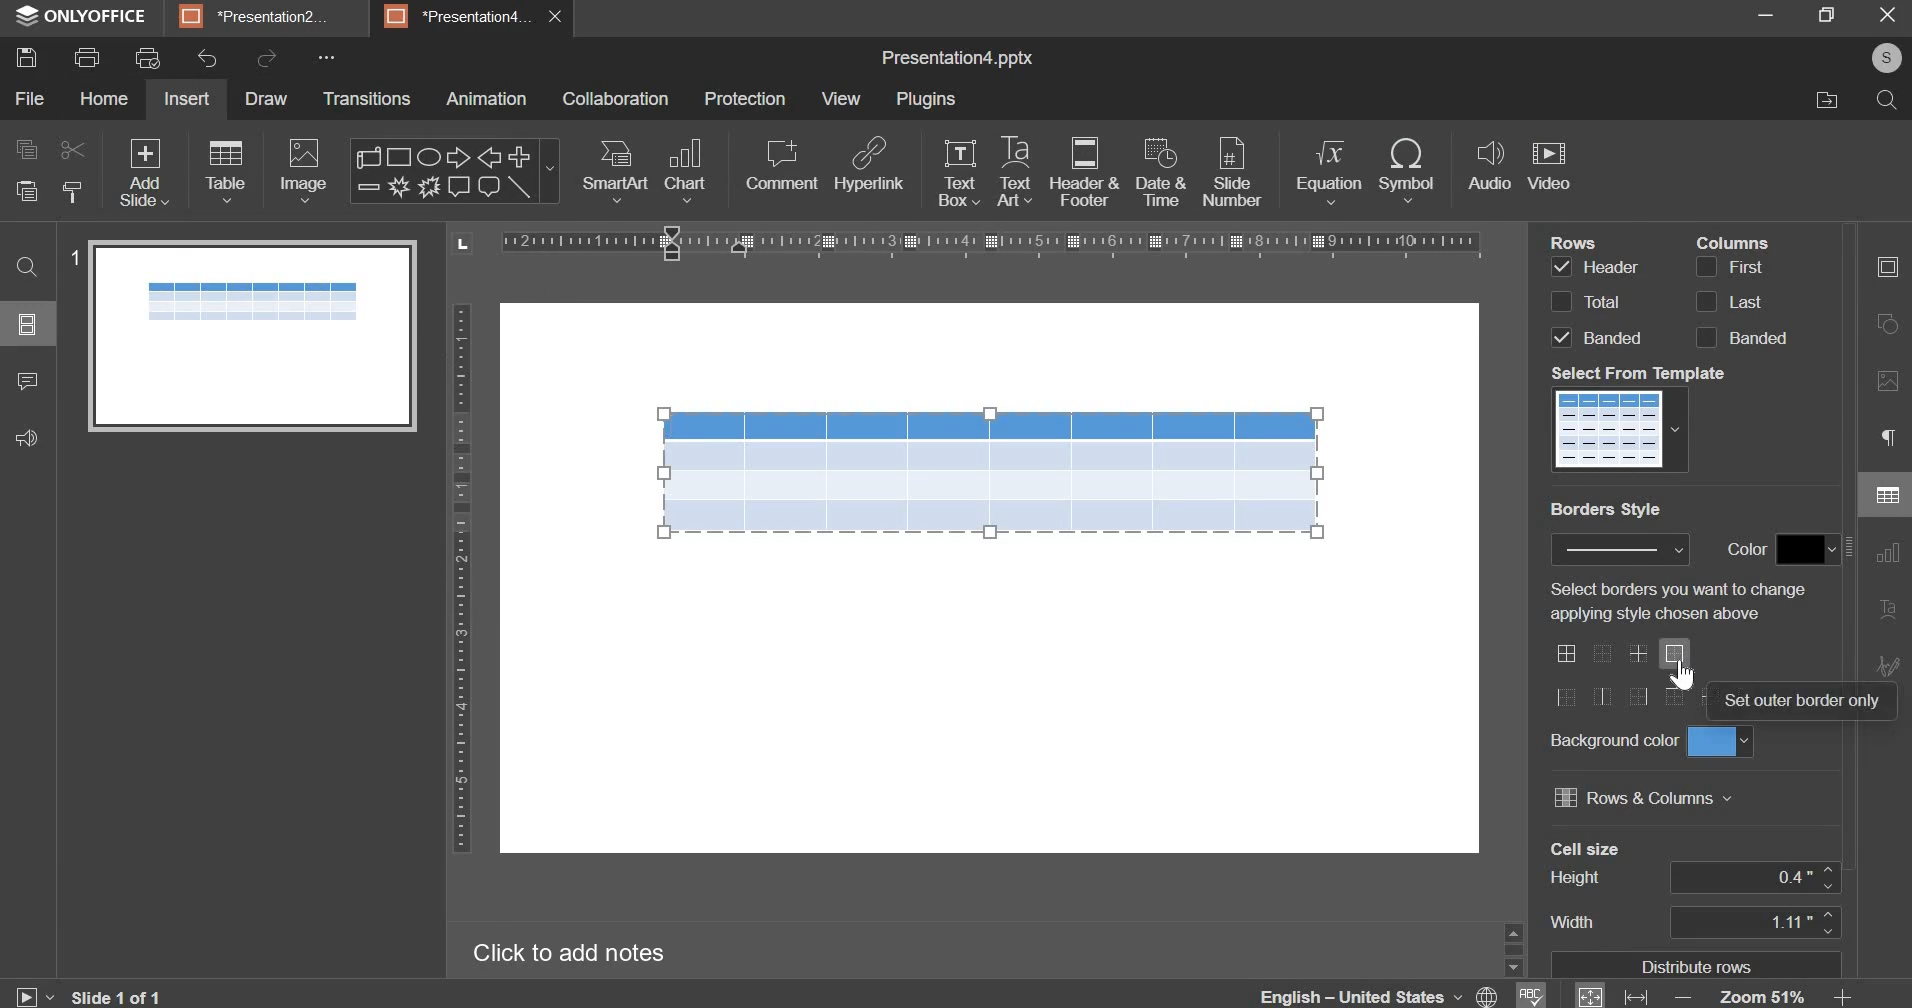 The width and height of the screenshot is (1912, 1008). What do you see at coordinates (30, 996) in the screenshot?
I see `slideshow` at bounding box center [30, 996].